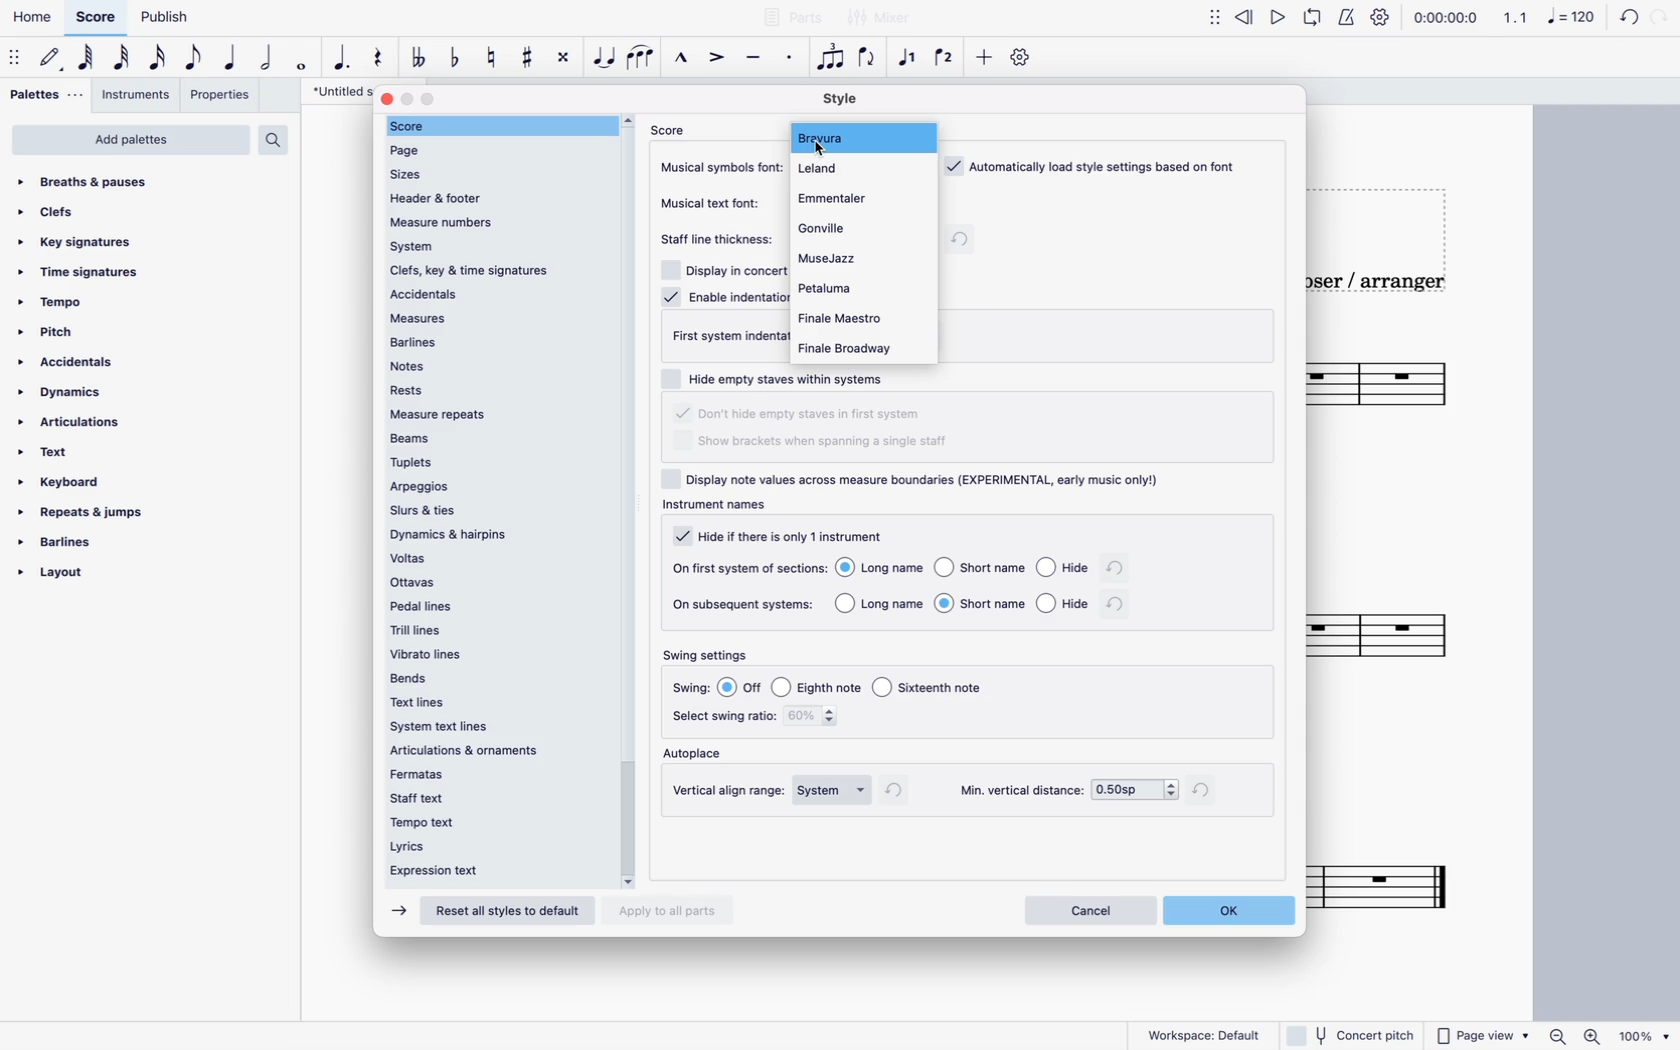 This screenshot has height=1050, width=1680. Describe the element at coordinates (56, 307) in the screenshot. I see `tempo` at that location.